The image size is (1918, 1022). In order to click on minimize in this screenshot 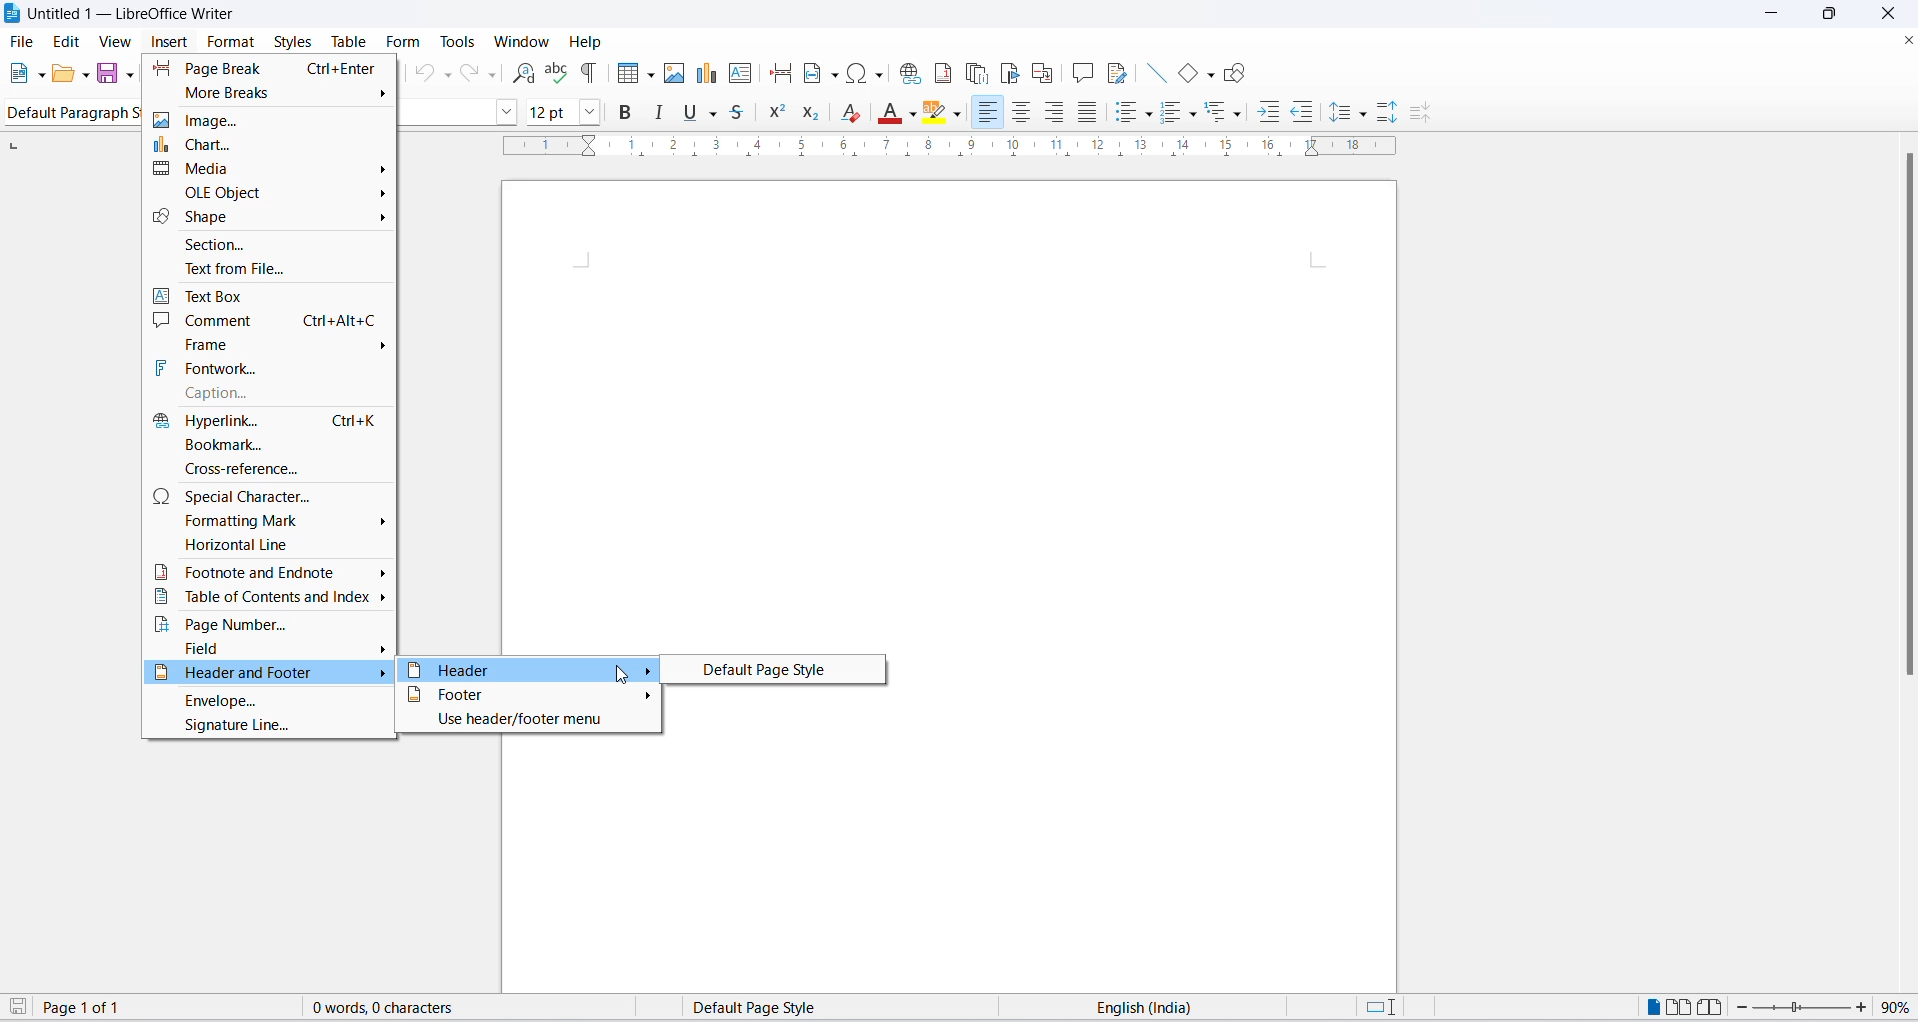, I will do `click(1776, 15)`.